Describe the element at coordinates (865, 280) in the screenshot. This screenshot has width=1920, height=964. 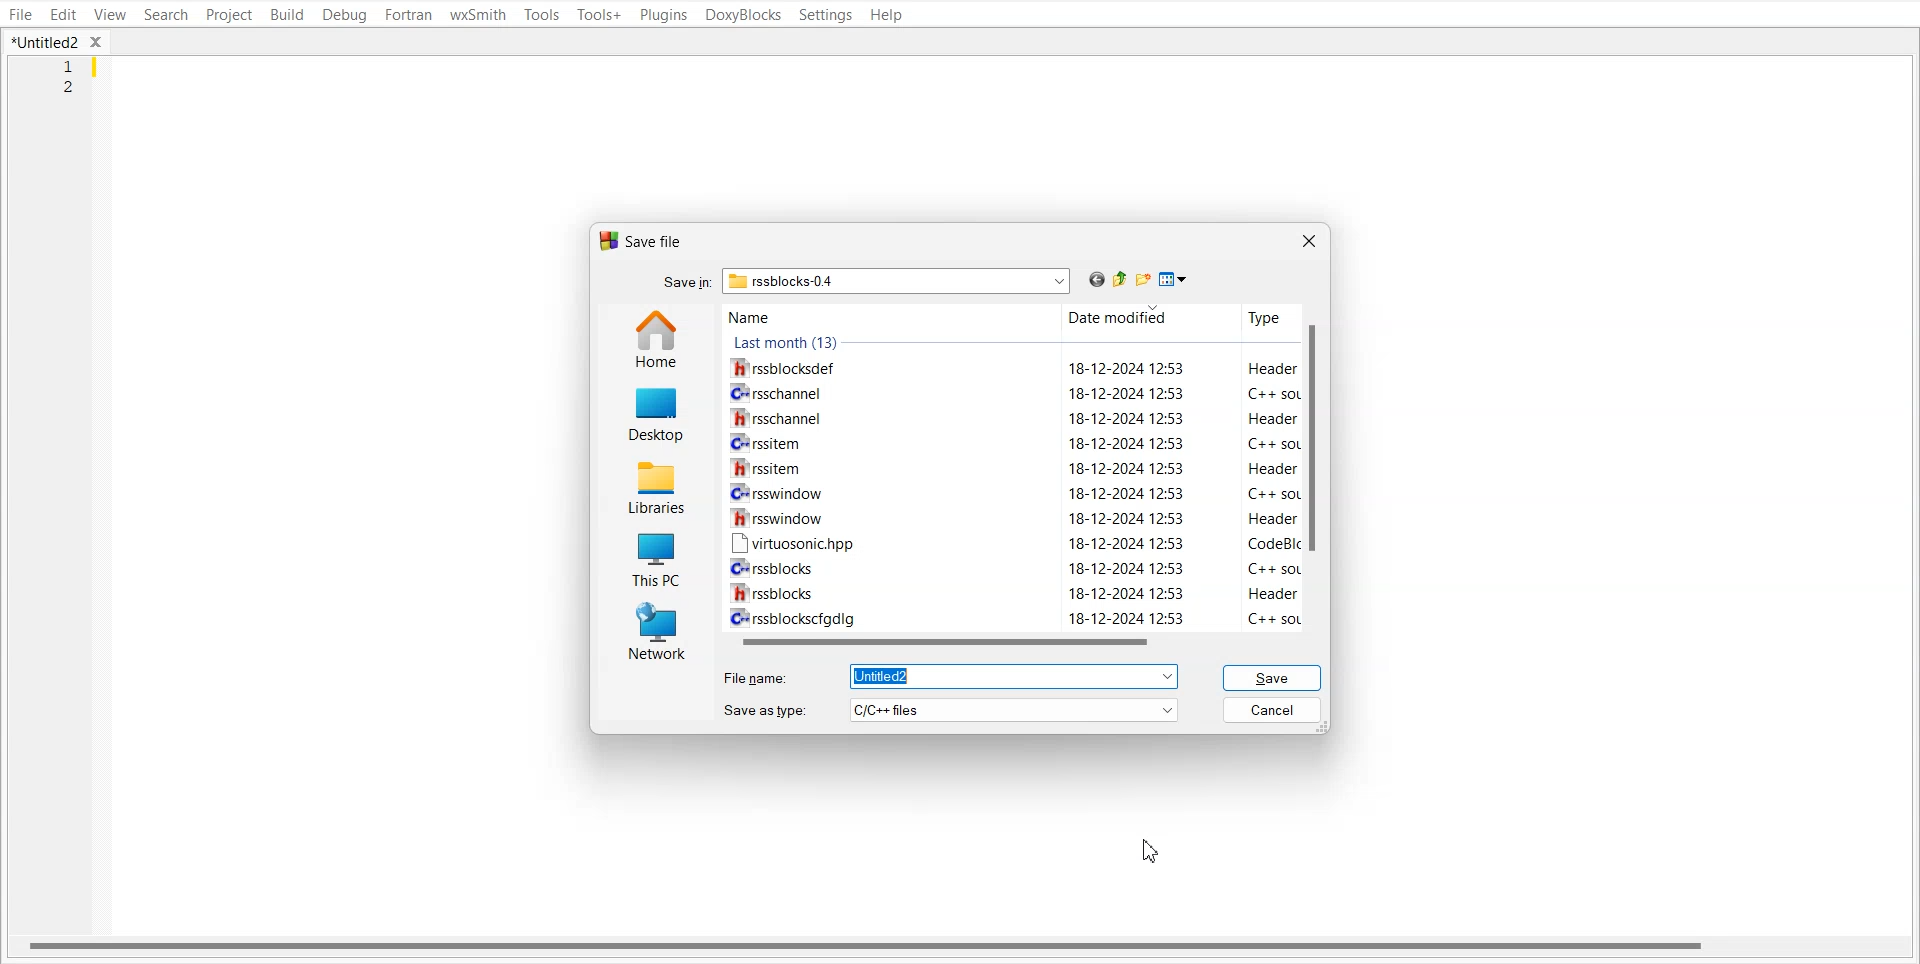
I see `Search bar` at that location.